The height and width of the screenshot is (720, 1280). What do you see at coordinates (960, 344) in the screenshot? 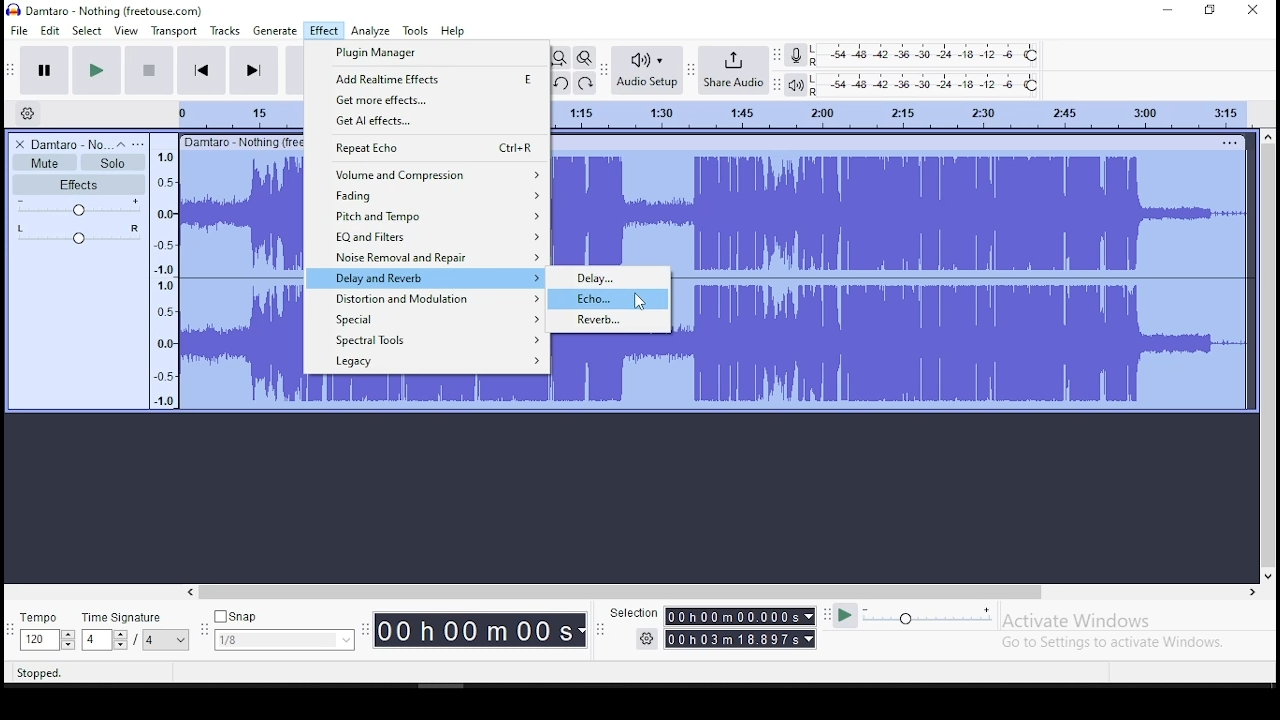
I see `audio track` at bounding box center [960, 344].